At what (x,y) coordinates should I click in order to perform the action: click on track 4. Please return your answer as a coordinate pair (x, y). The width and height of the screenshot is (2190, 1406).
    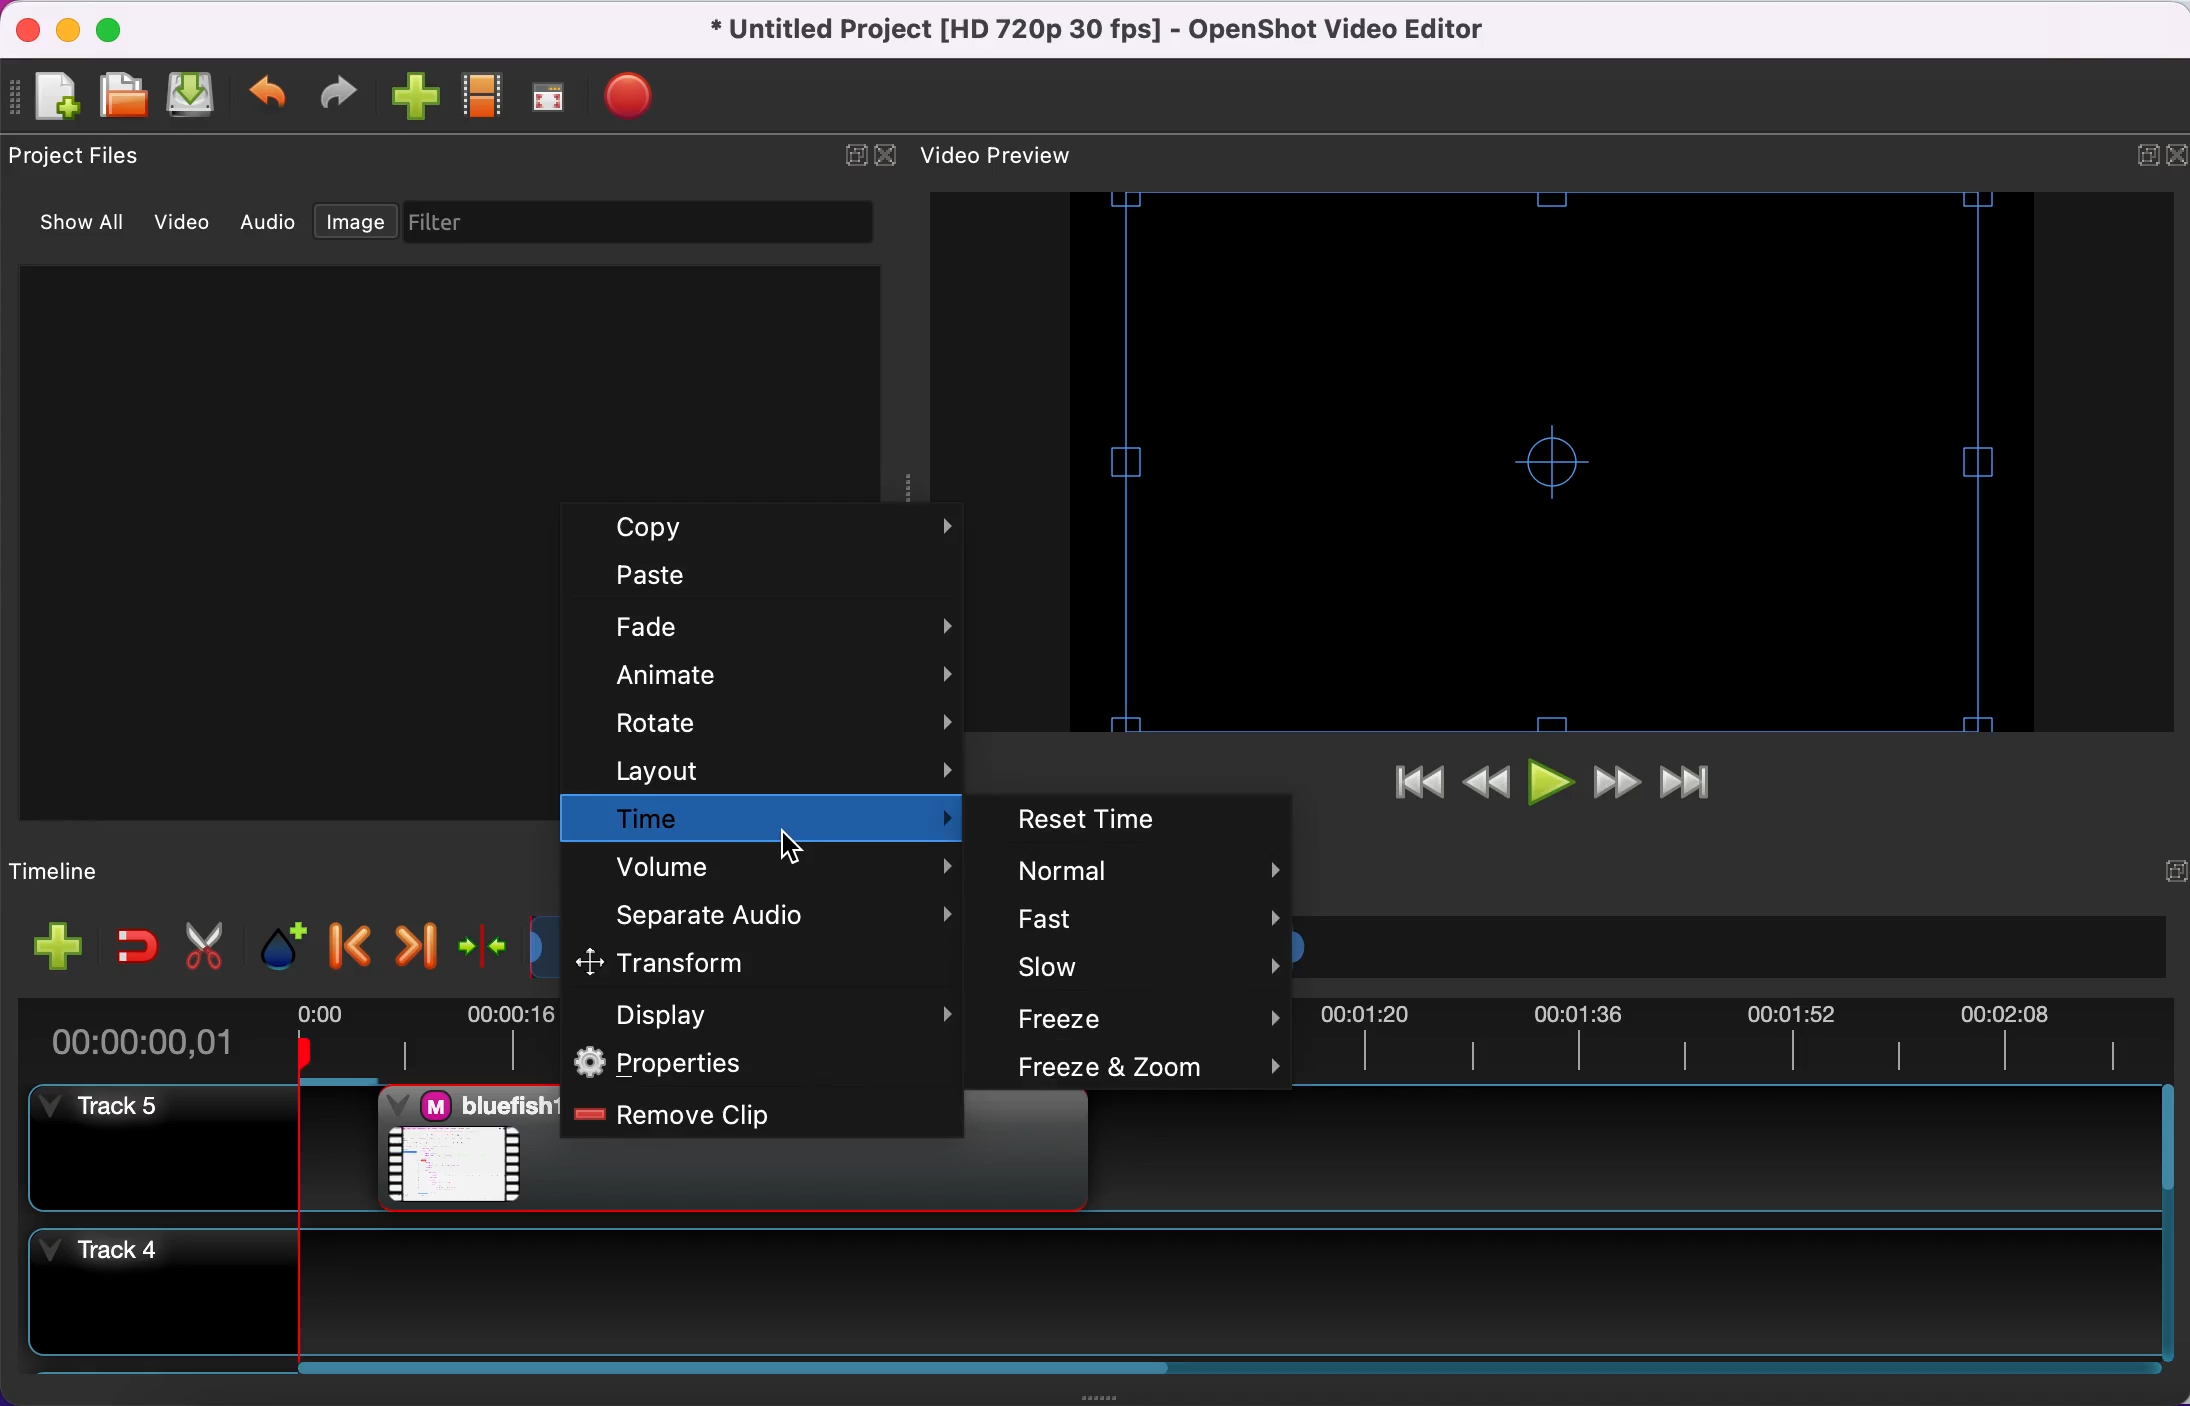
    Looking at the image, I should click on (1099, 1297).